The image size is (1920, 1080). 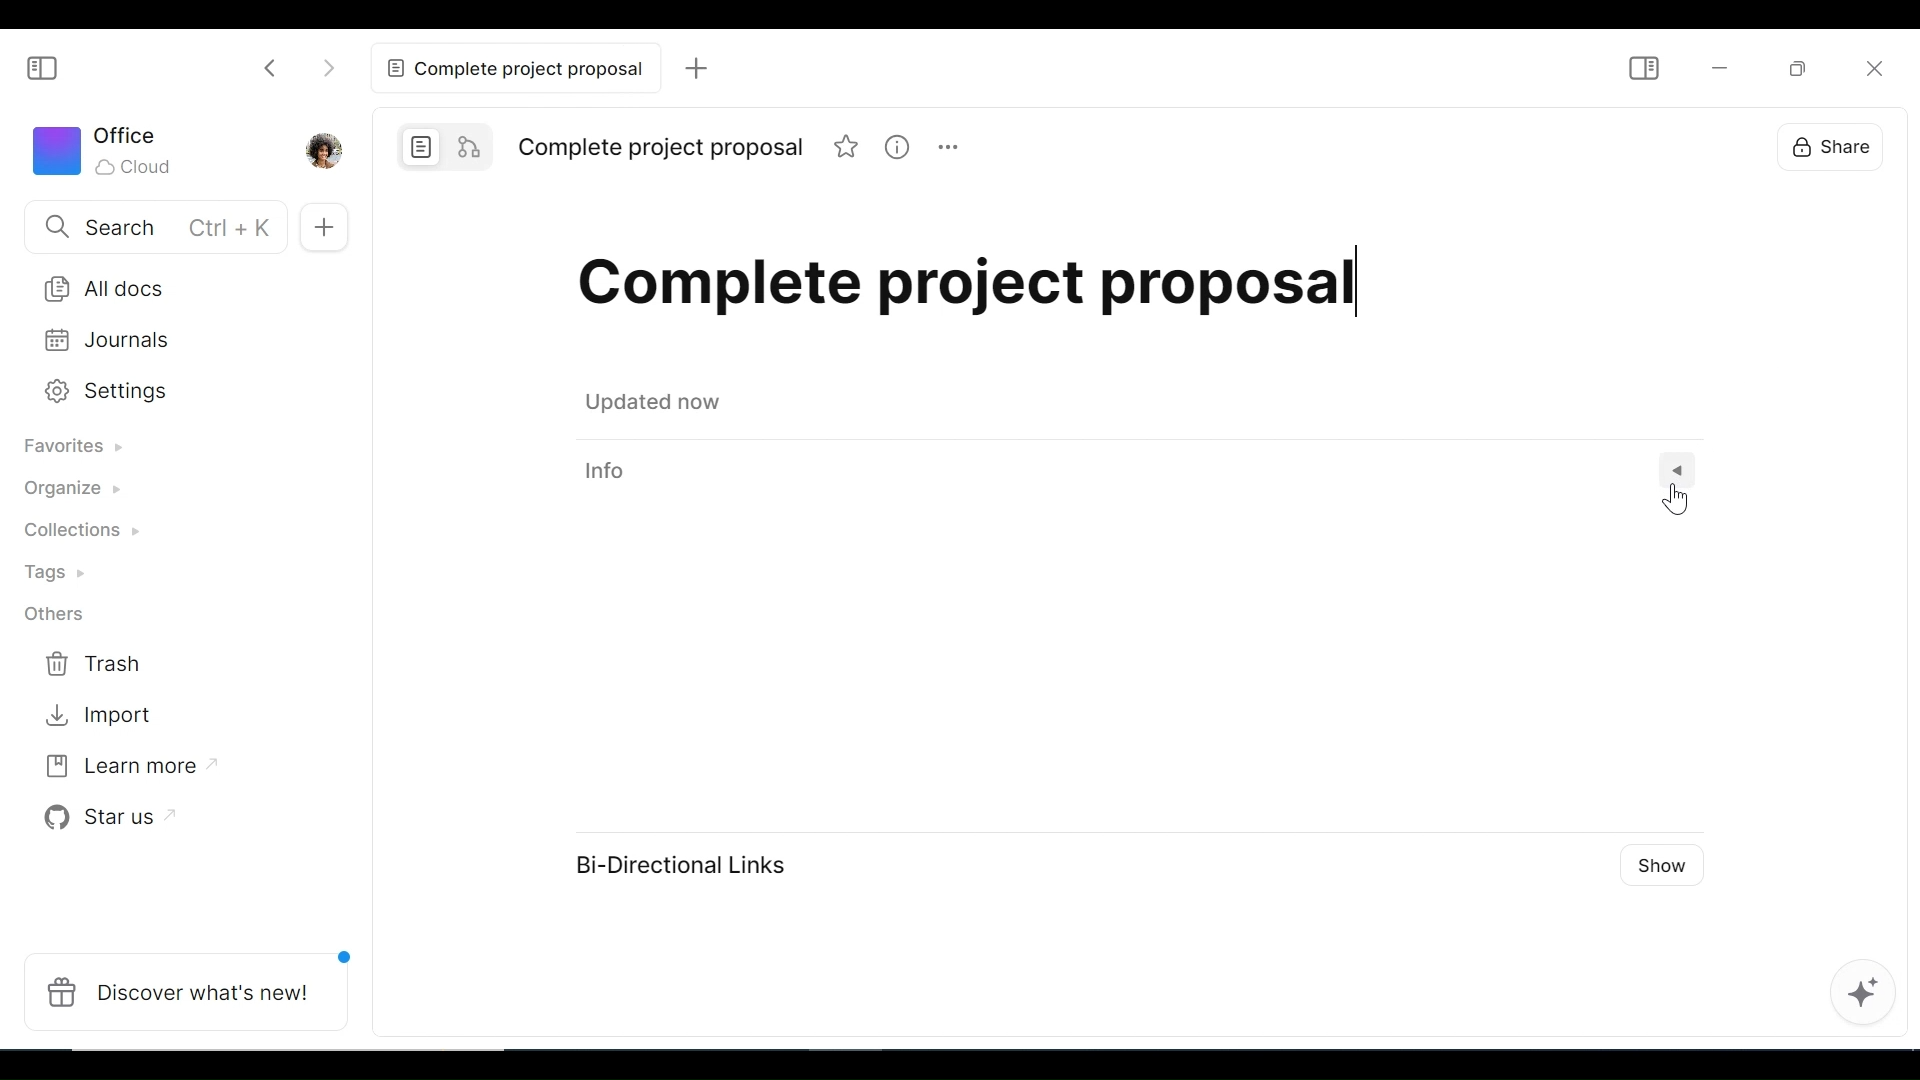 What do you see at coordinates (131, 764) in the screenshot?
I see `Learn more` at bounding box center [131, 764].